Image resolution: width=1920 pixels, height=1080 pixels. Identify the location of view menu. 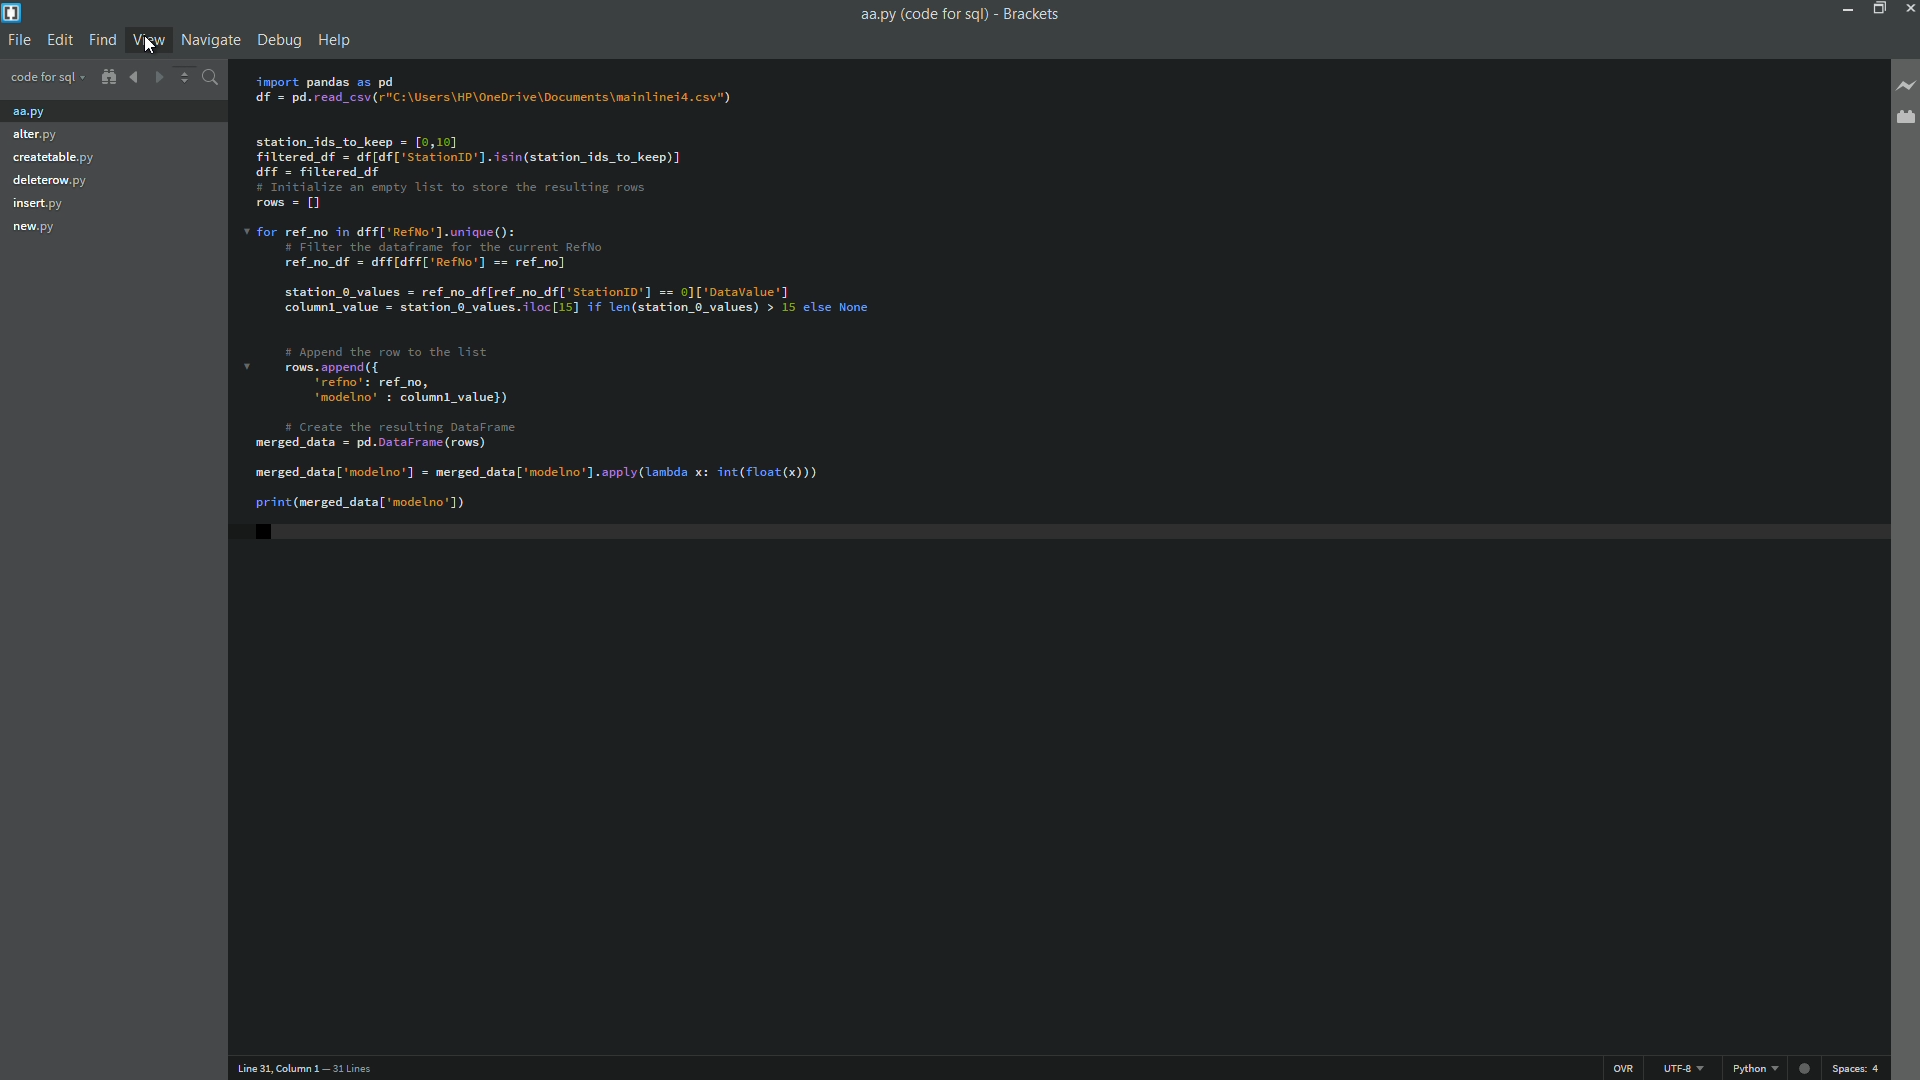
(152, 39).